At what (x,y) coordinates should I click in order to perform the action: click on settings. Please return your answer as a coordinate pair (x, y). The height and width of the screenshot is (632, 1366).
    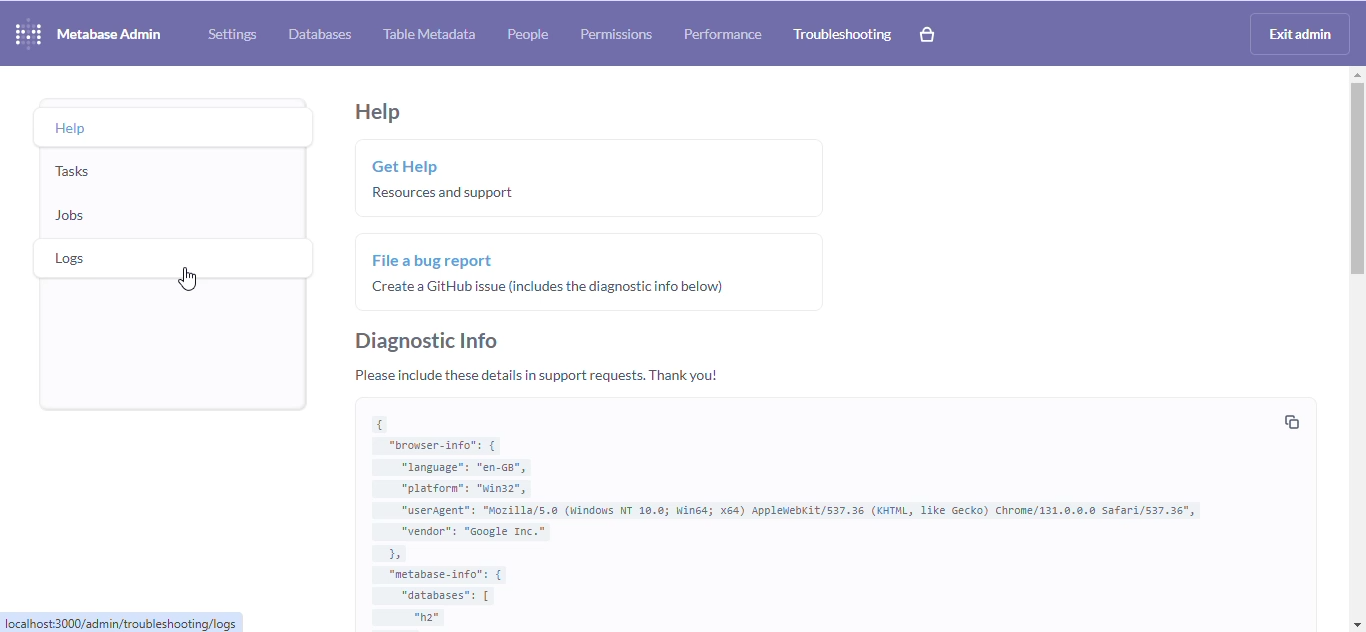
    Looking at the image, I should click on (232, 35).